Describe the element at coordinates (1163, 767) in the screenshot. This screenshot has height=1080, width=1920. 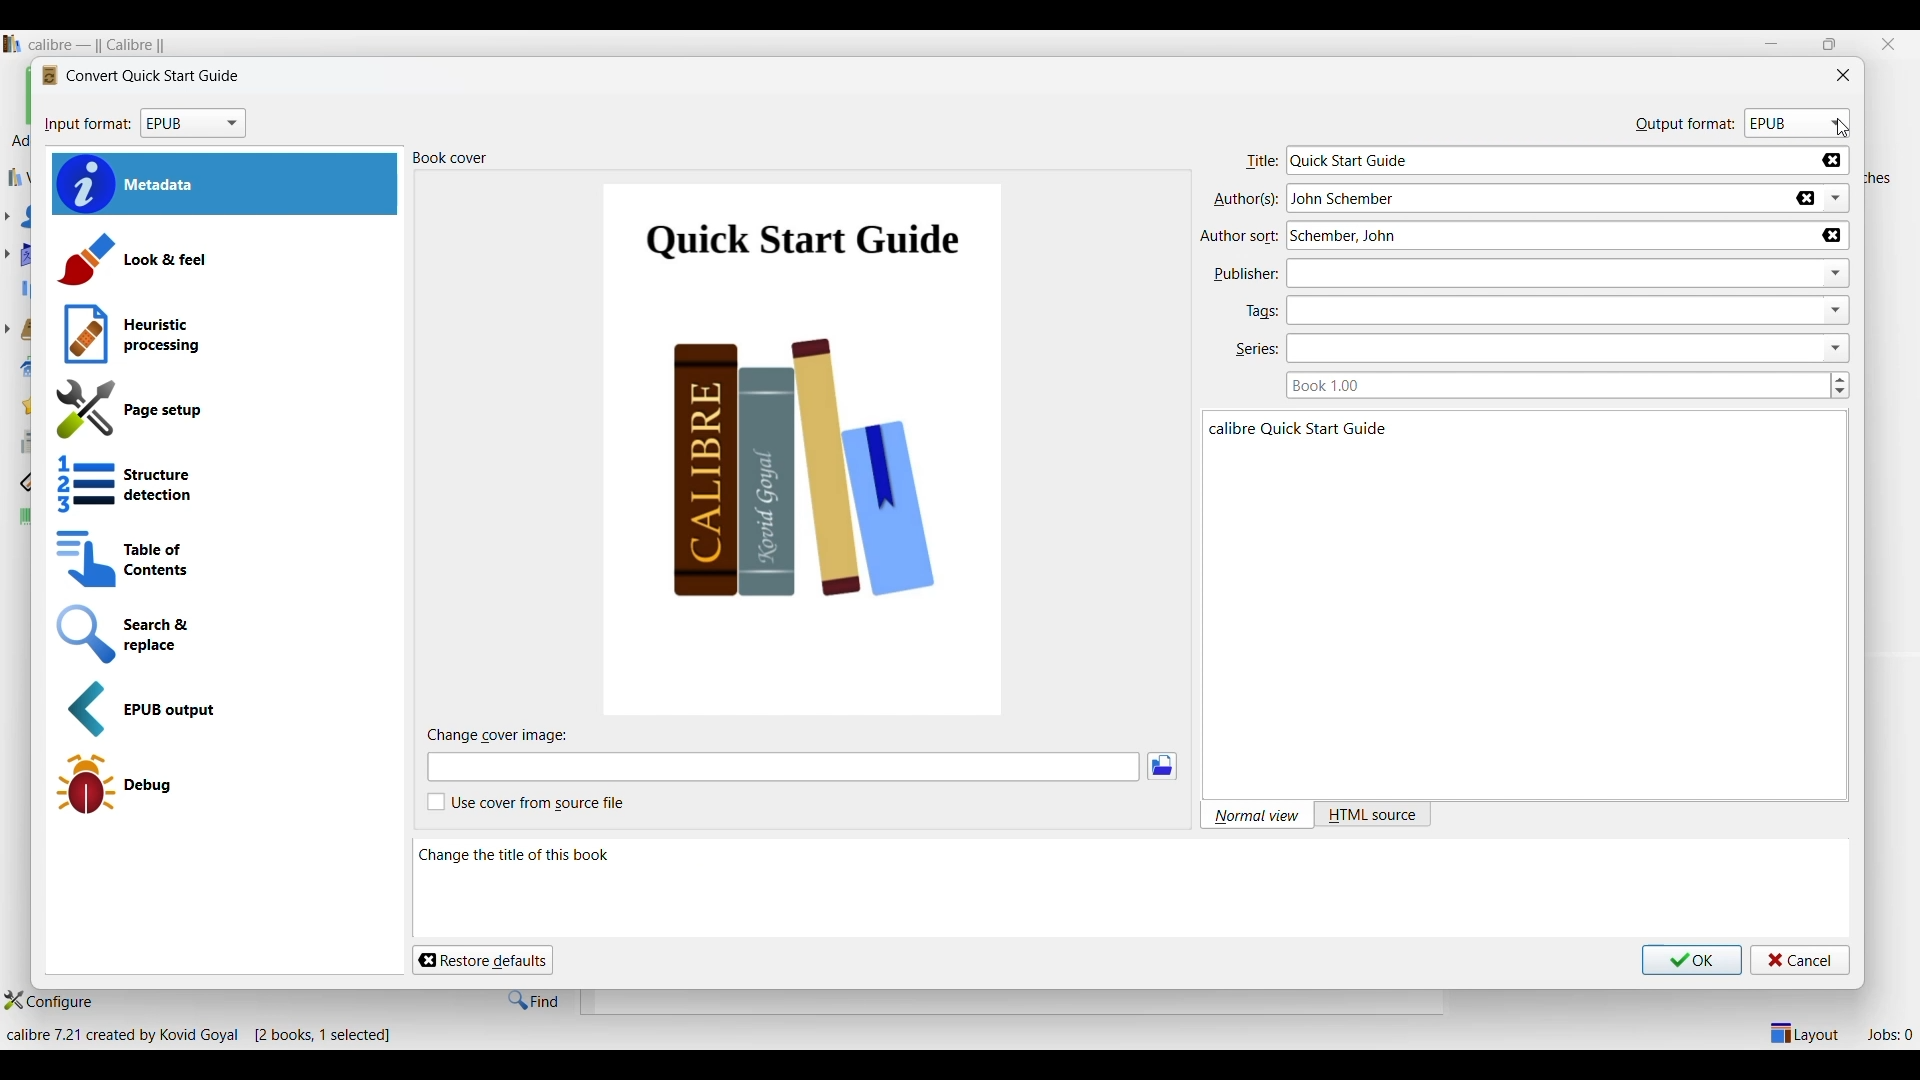
I see `Browse images` at that location.